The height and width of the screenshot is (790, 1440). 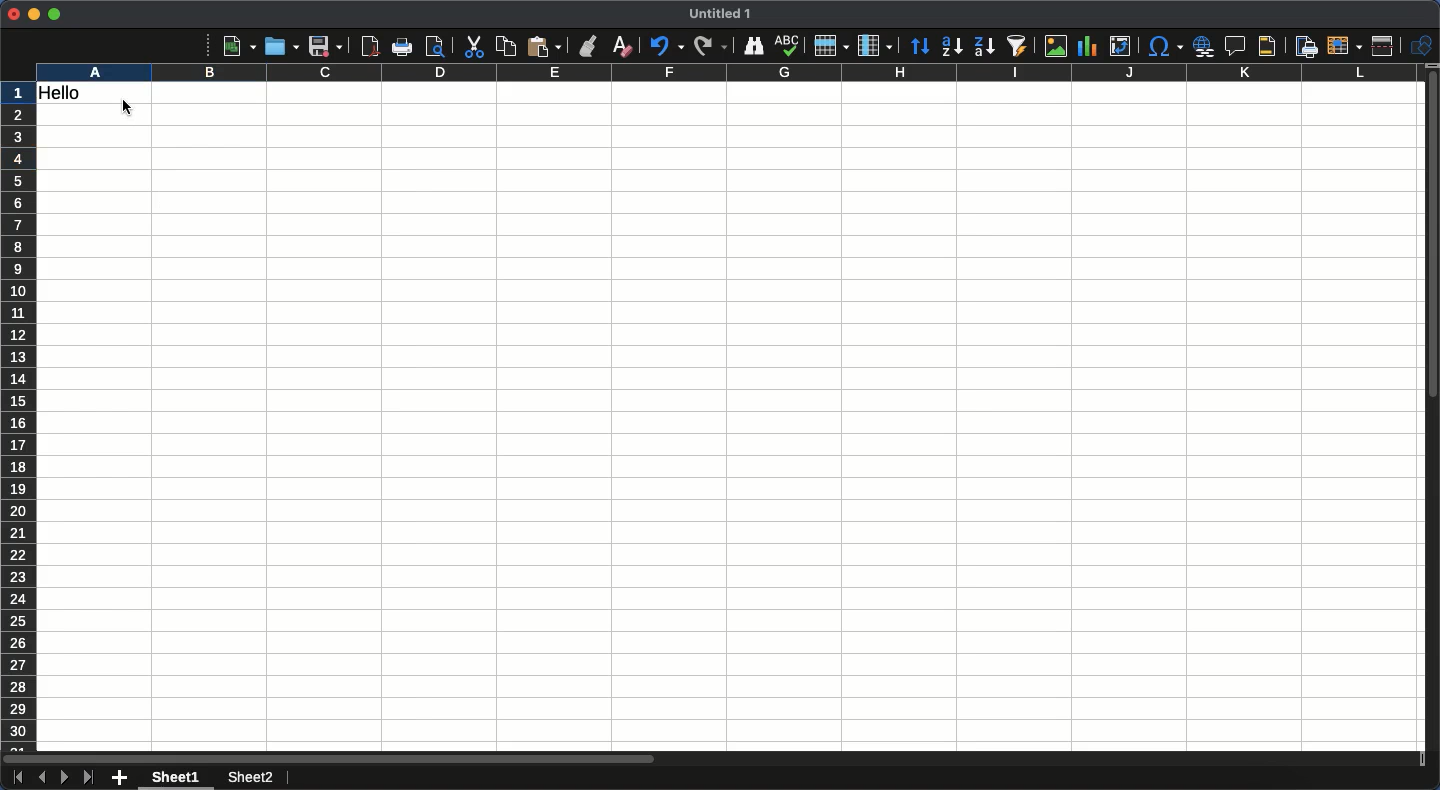 What do you see at coordinates (787, 46) in the screenshot?
I see `Spelling` at bounding box center [787, 46].